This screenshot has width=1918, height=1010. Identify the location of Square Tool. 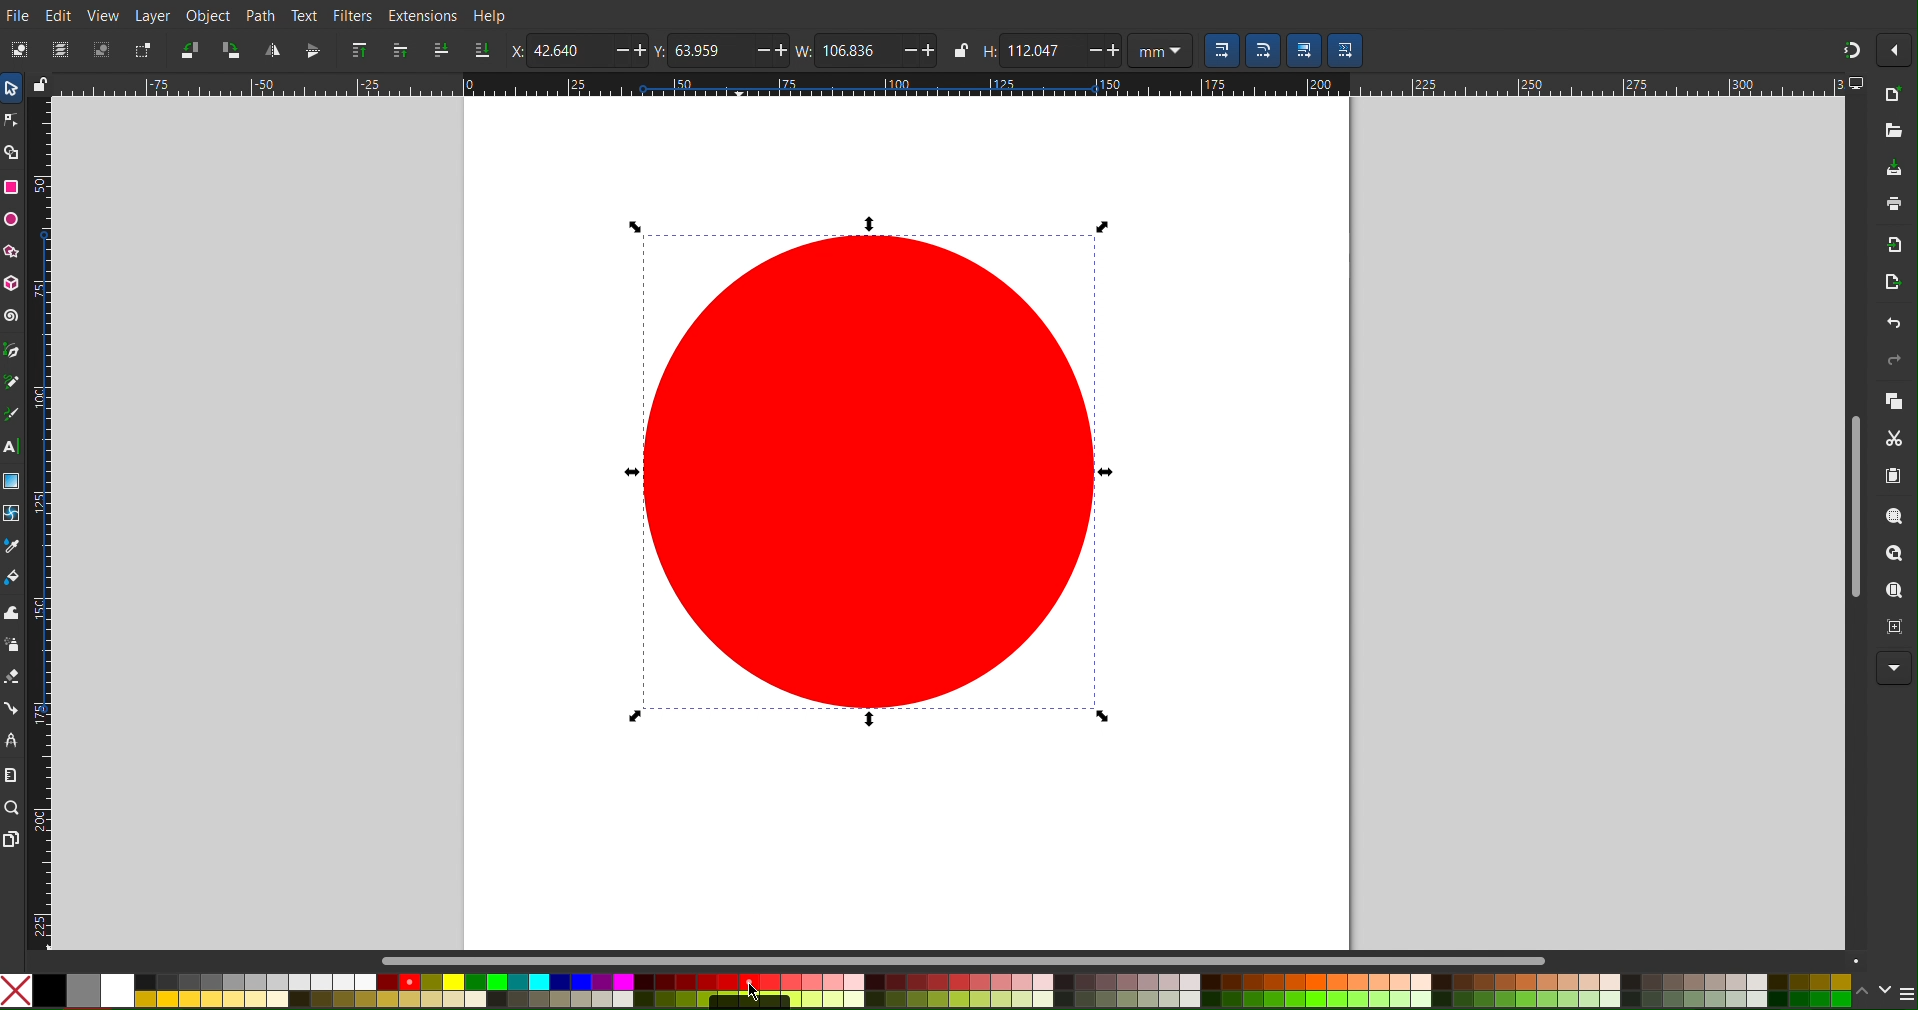
(12, 188).